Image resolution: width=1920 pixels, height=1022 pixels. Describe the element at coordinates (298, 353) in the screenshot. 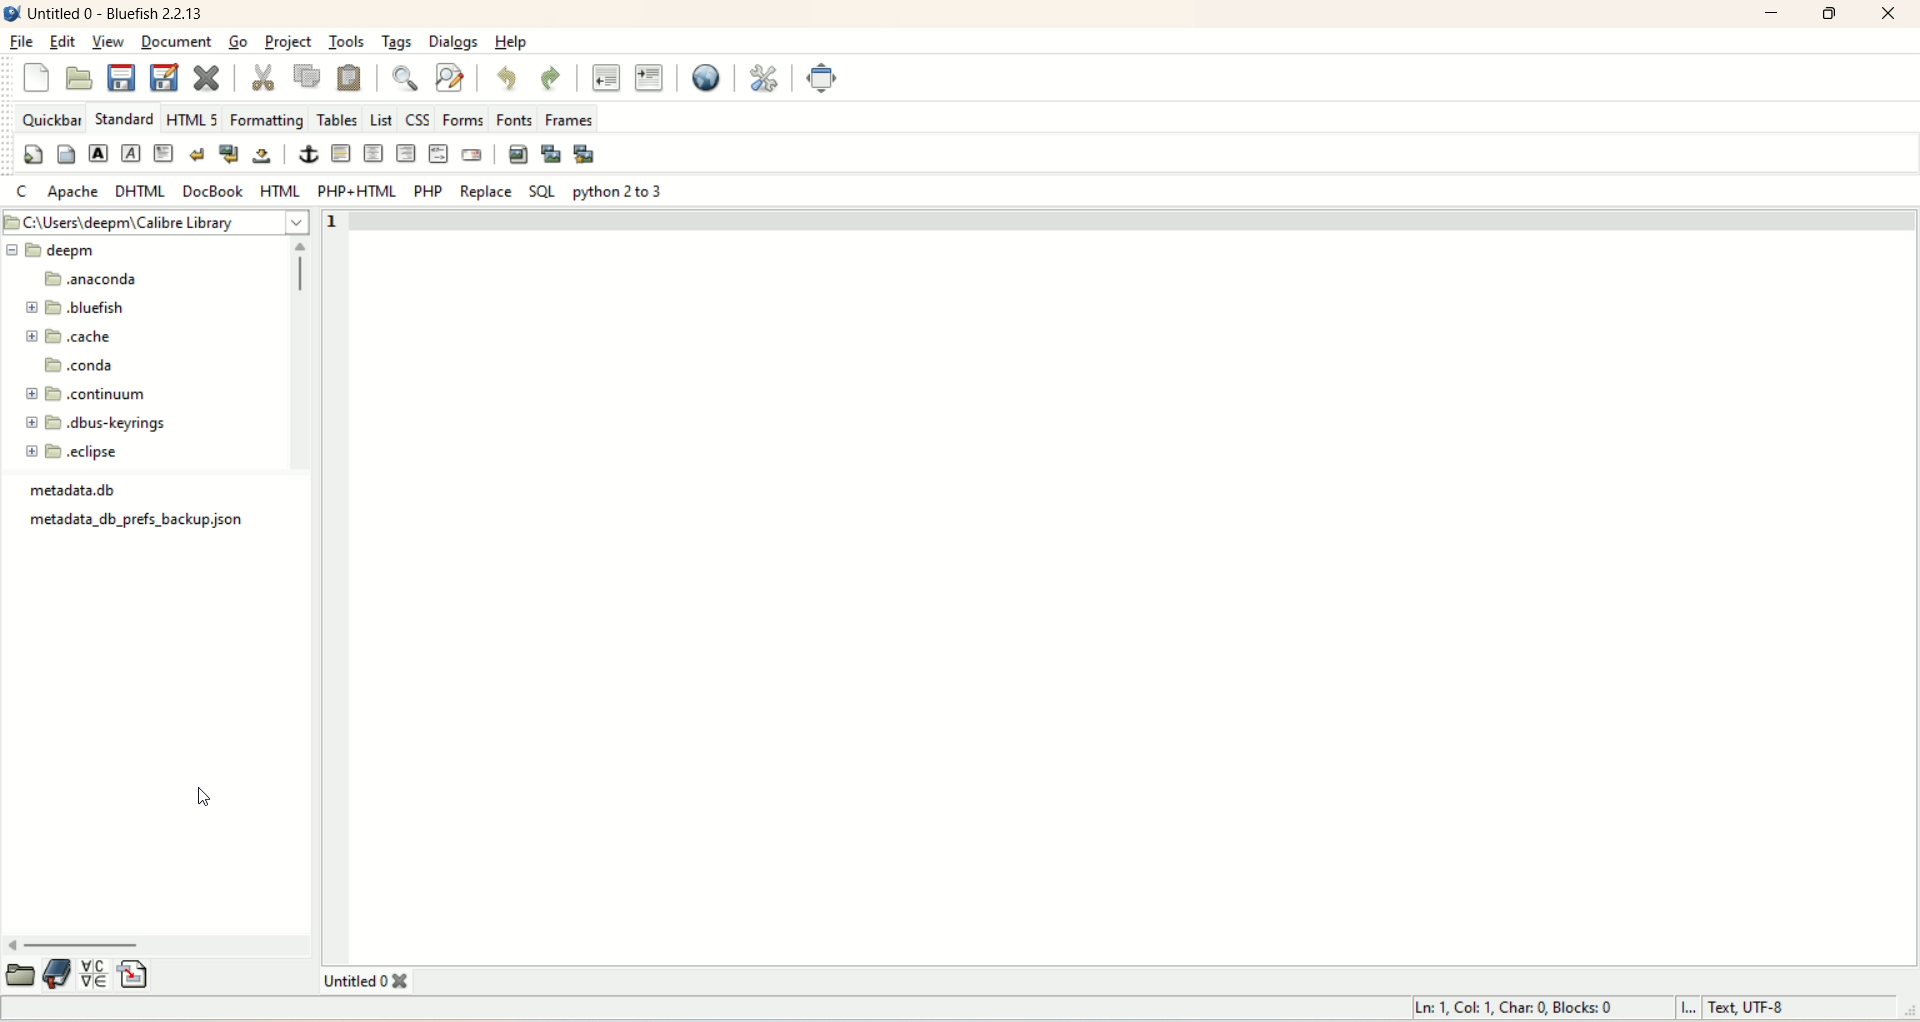

I see `vertical scroll bar` at that location.